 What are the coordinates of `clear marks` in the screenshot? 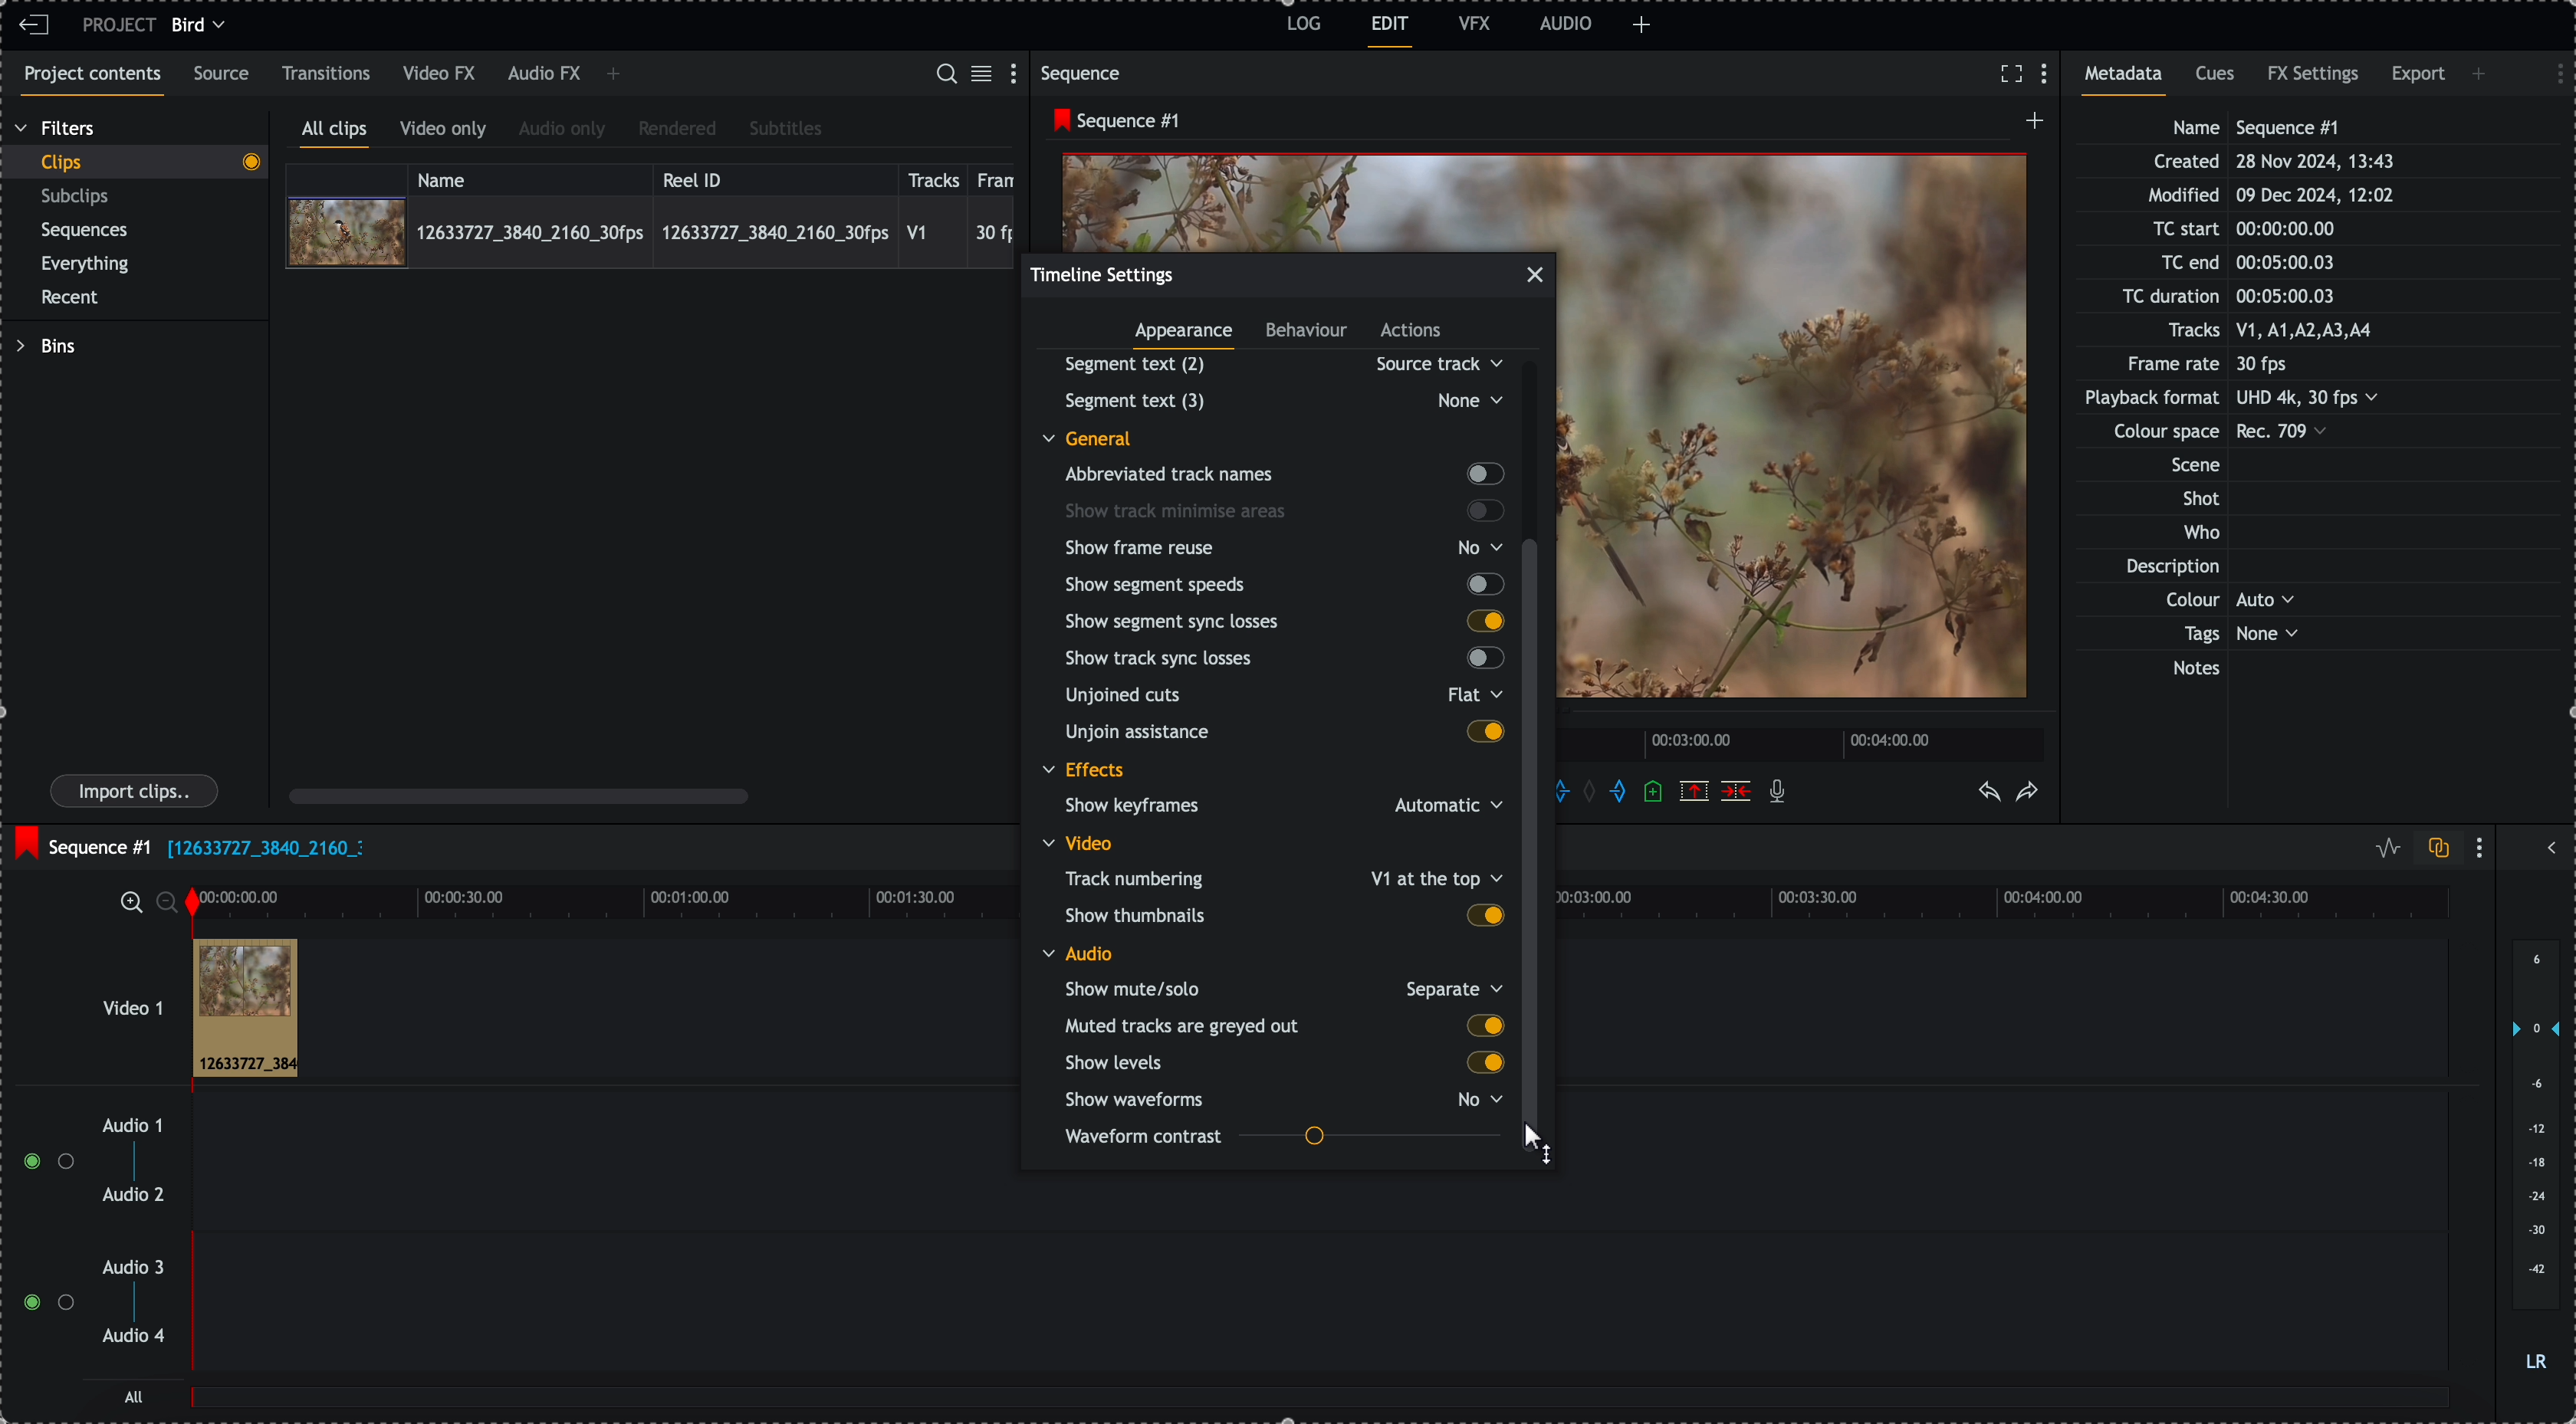 It's located at (1595, 793).